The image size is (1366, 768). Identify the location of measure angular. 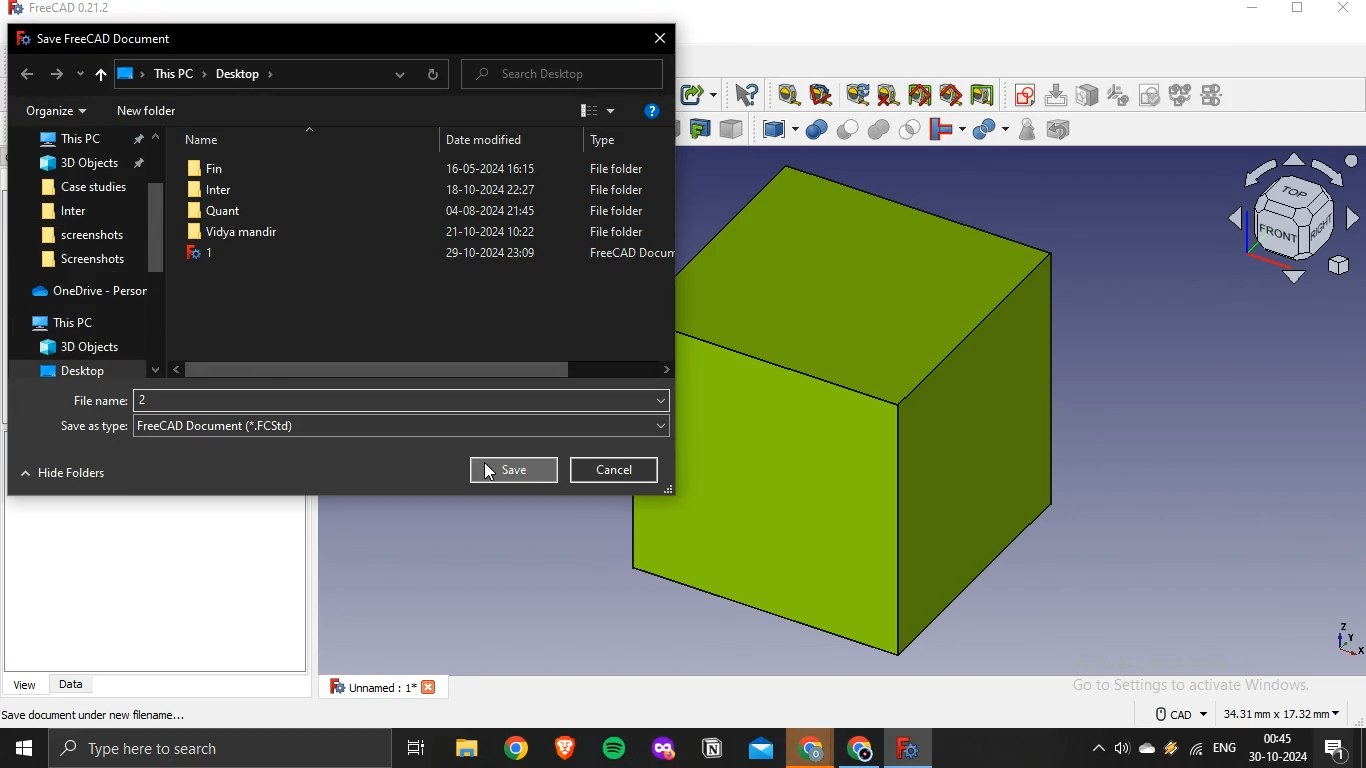
(822, 95).